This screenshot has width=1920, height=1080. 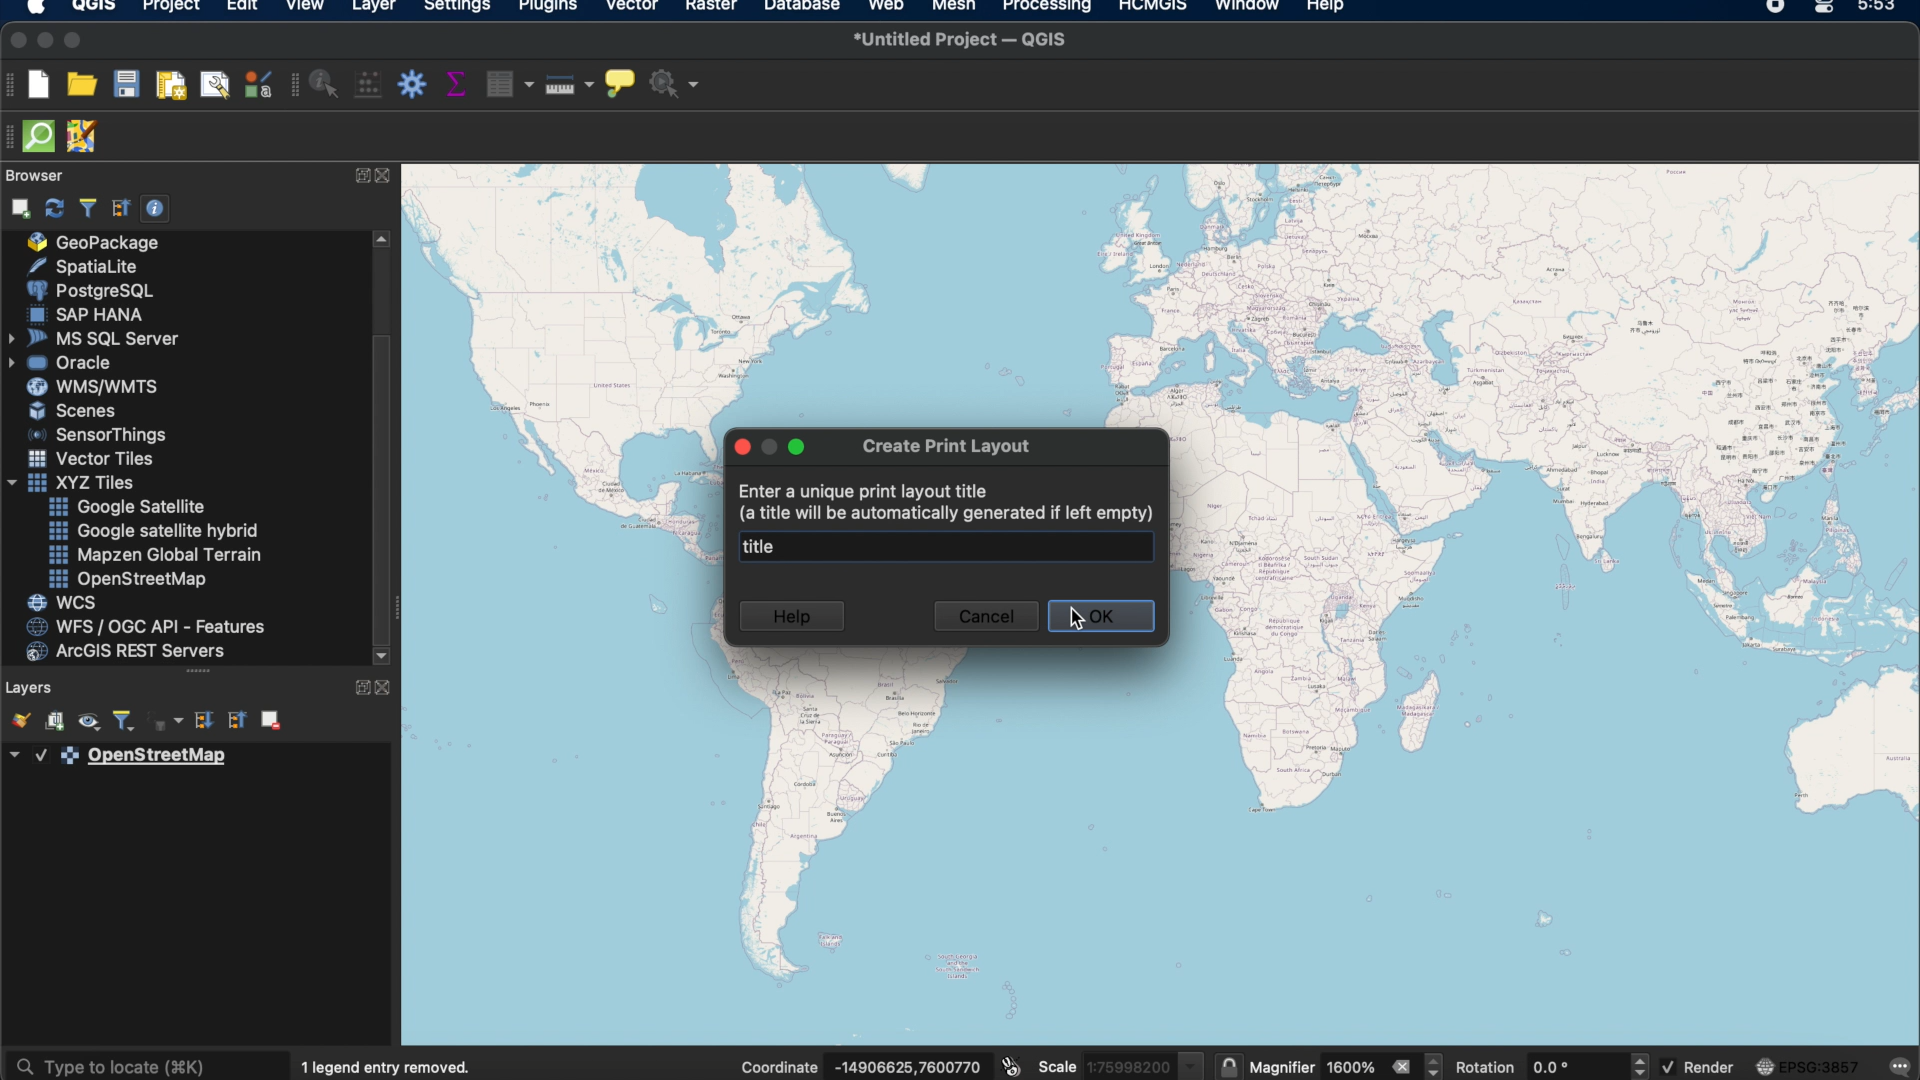 I want to click on expand all, so click(x=202, y=720).